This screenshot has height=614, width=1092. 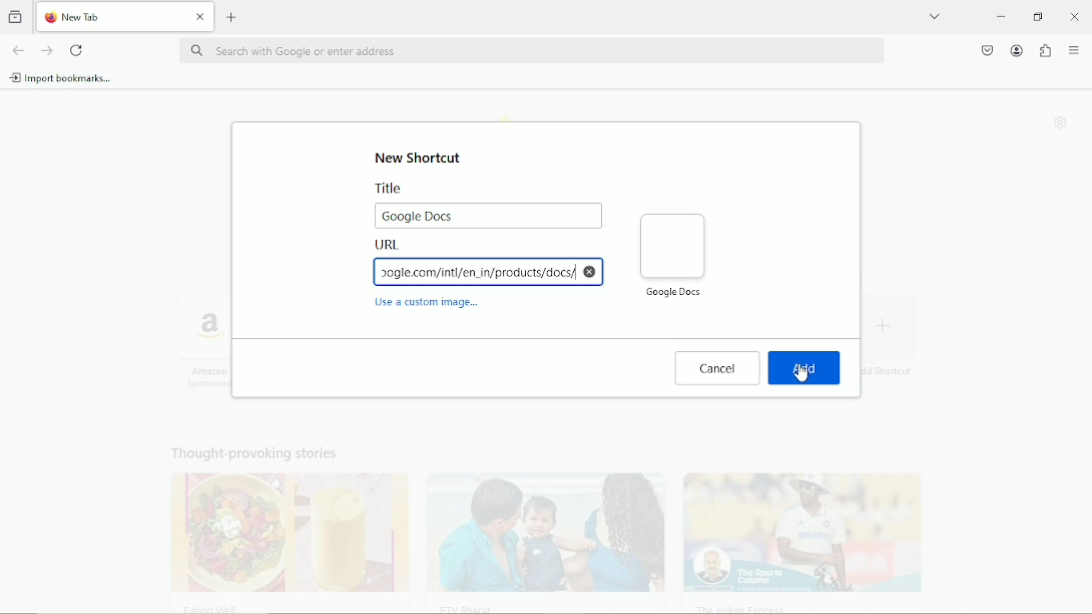 What do you see at coordinates (672, 254) in the screenshot?
I see `Shortcut Preview: Google Docs` at bounding box center [672, 254].